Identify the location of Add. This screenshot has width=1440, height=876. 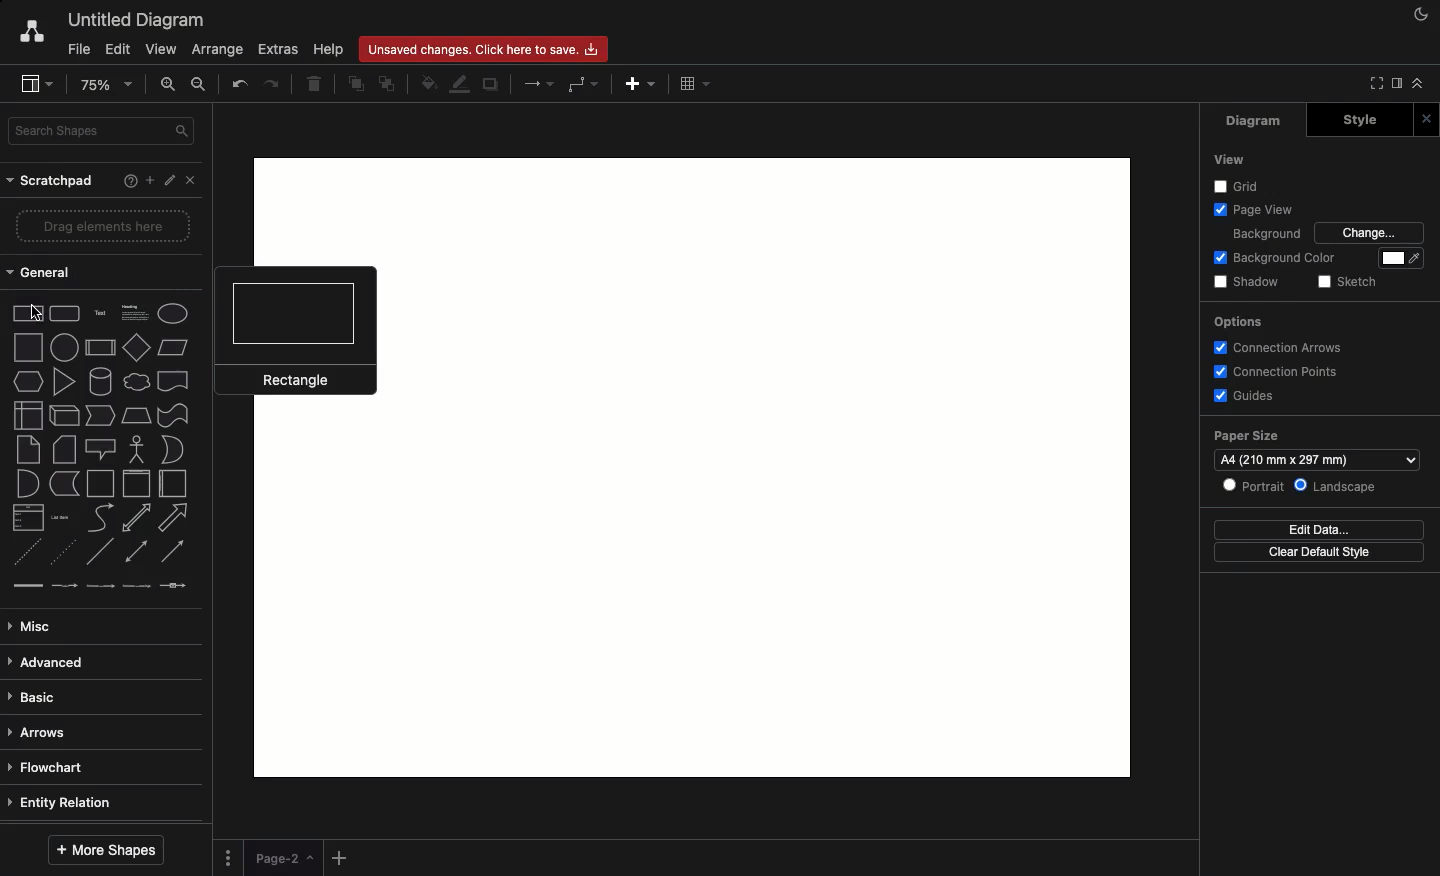
(148, 180).